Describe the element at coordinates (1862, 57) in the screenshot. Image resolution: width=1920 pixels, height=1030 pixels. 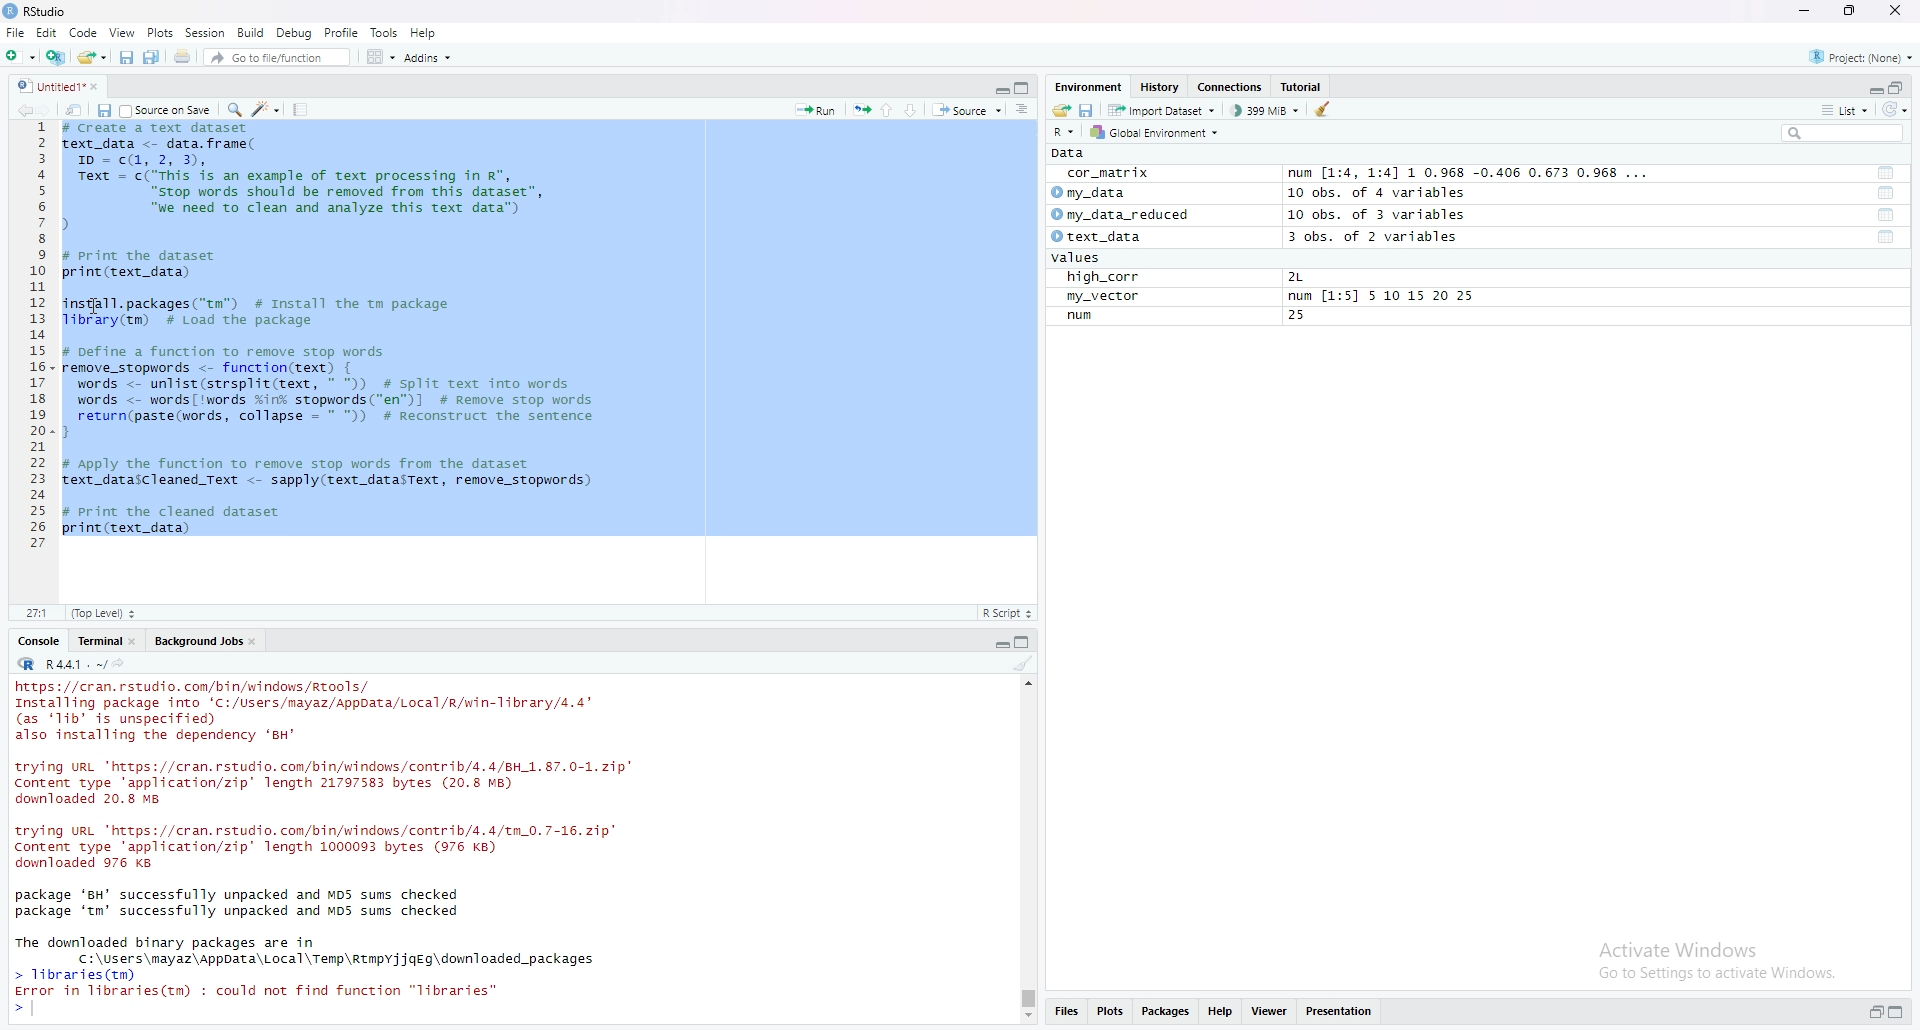
I see `project(None)` at that location.